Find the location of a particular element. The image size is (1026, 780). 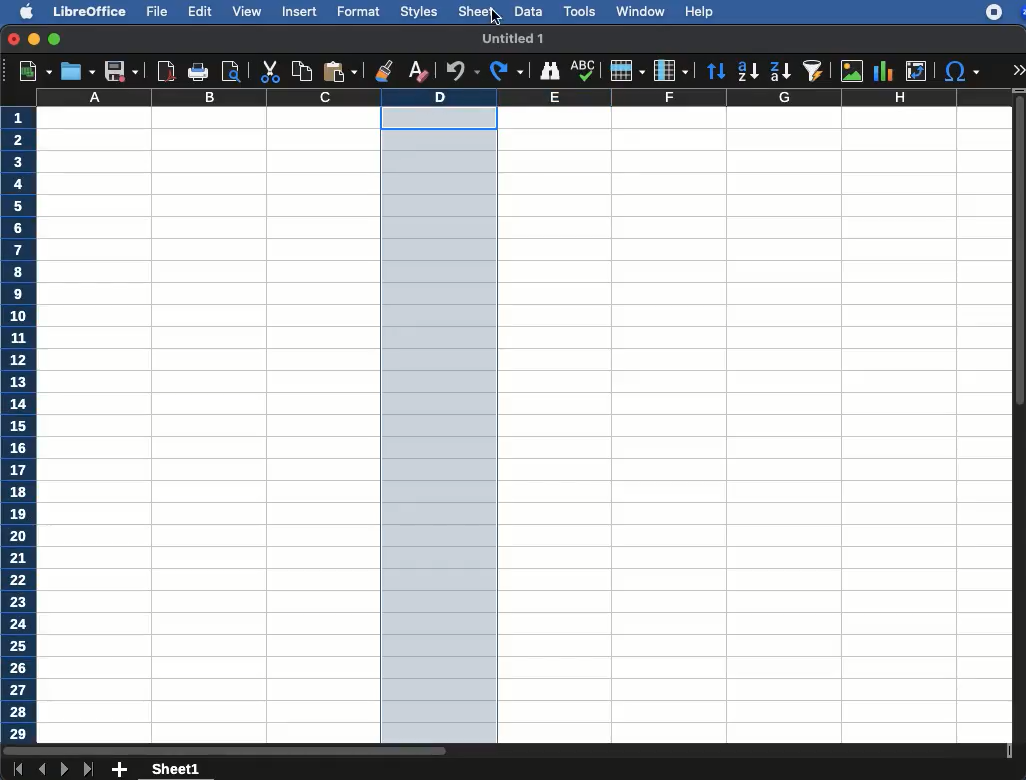

edit is located at coordinates (200, 11).